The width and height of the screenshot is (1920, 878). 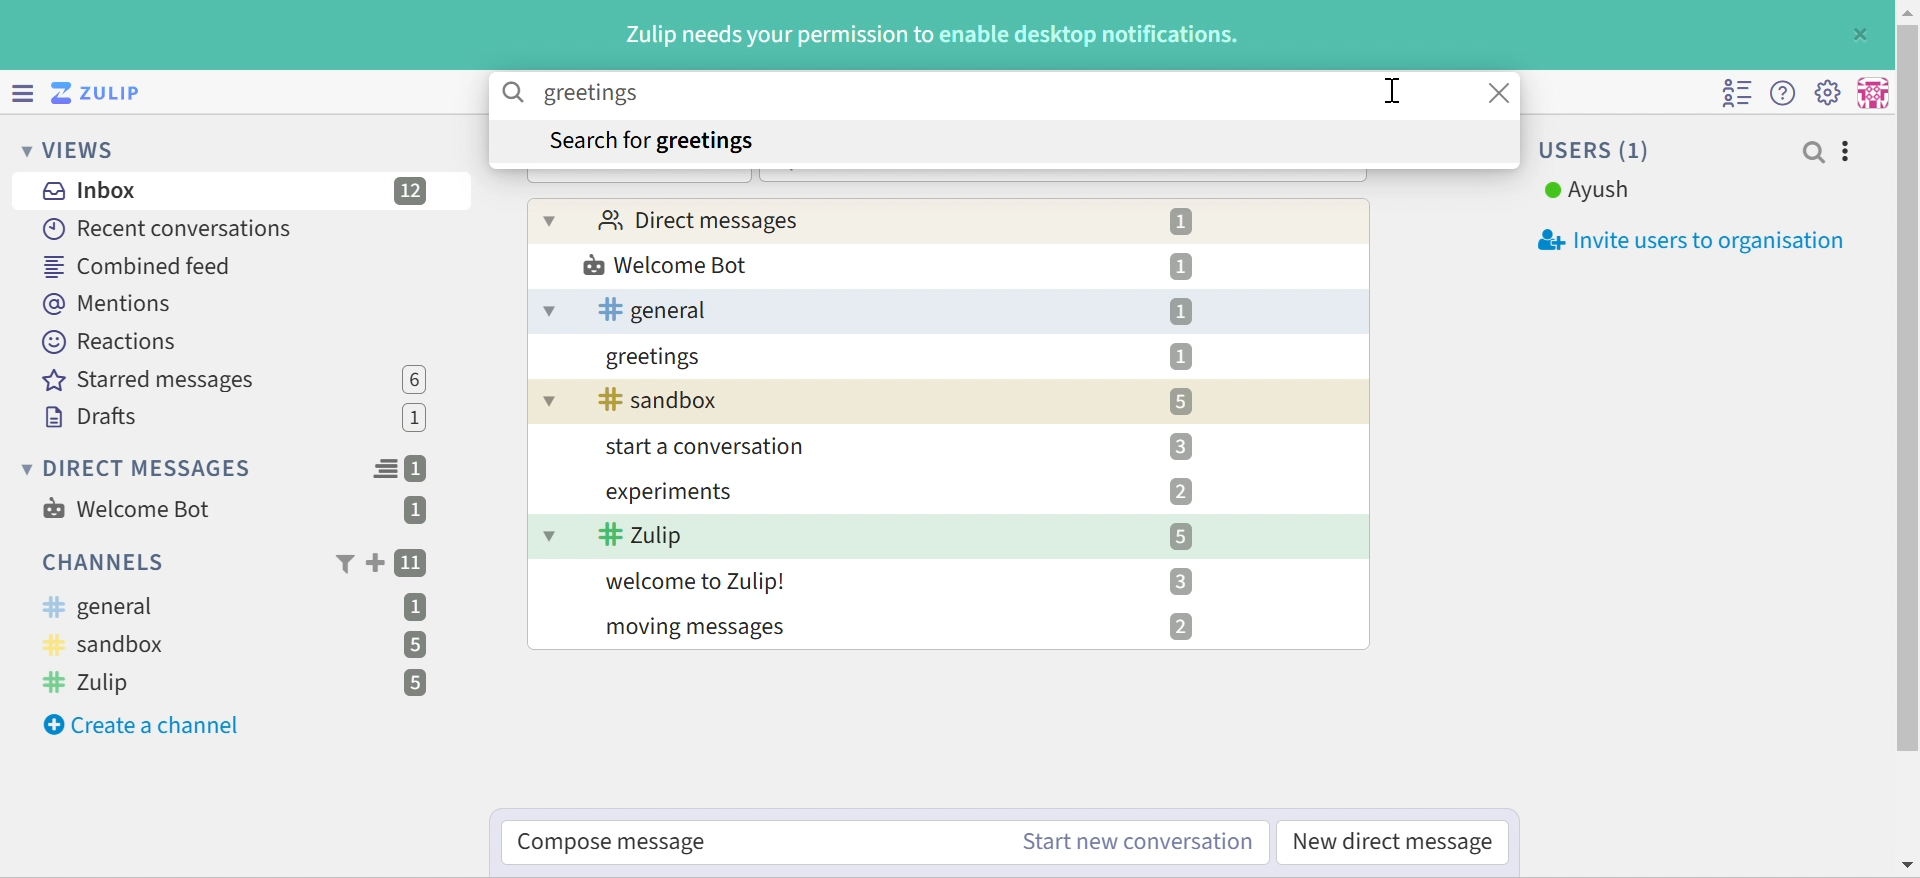 What do you see at coordinates (115, 342) in the screenshot?
I see `Reactions` at bounding box center [115, 342].